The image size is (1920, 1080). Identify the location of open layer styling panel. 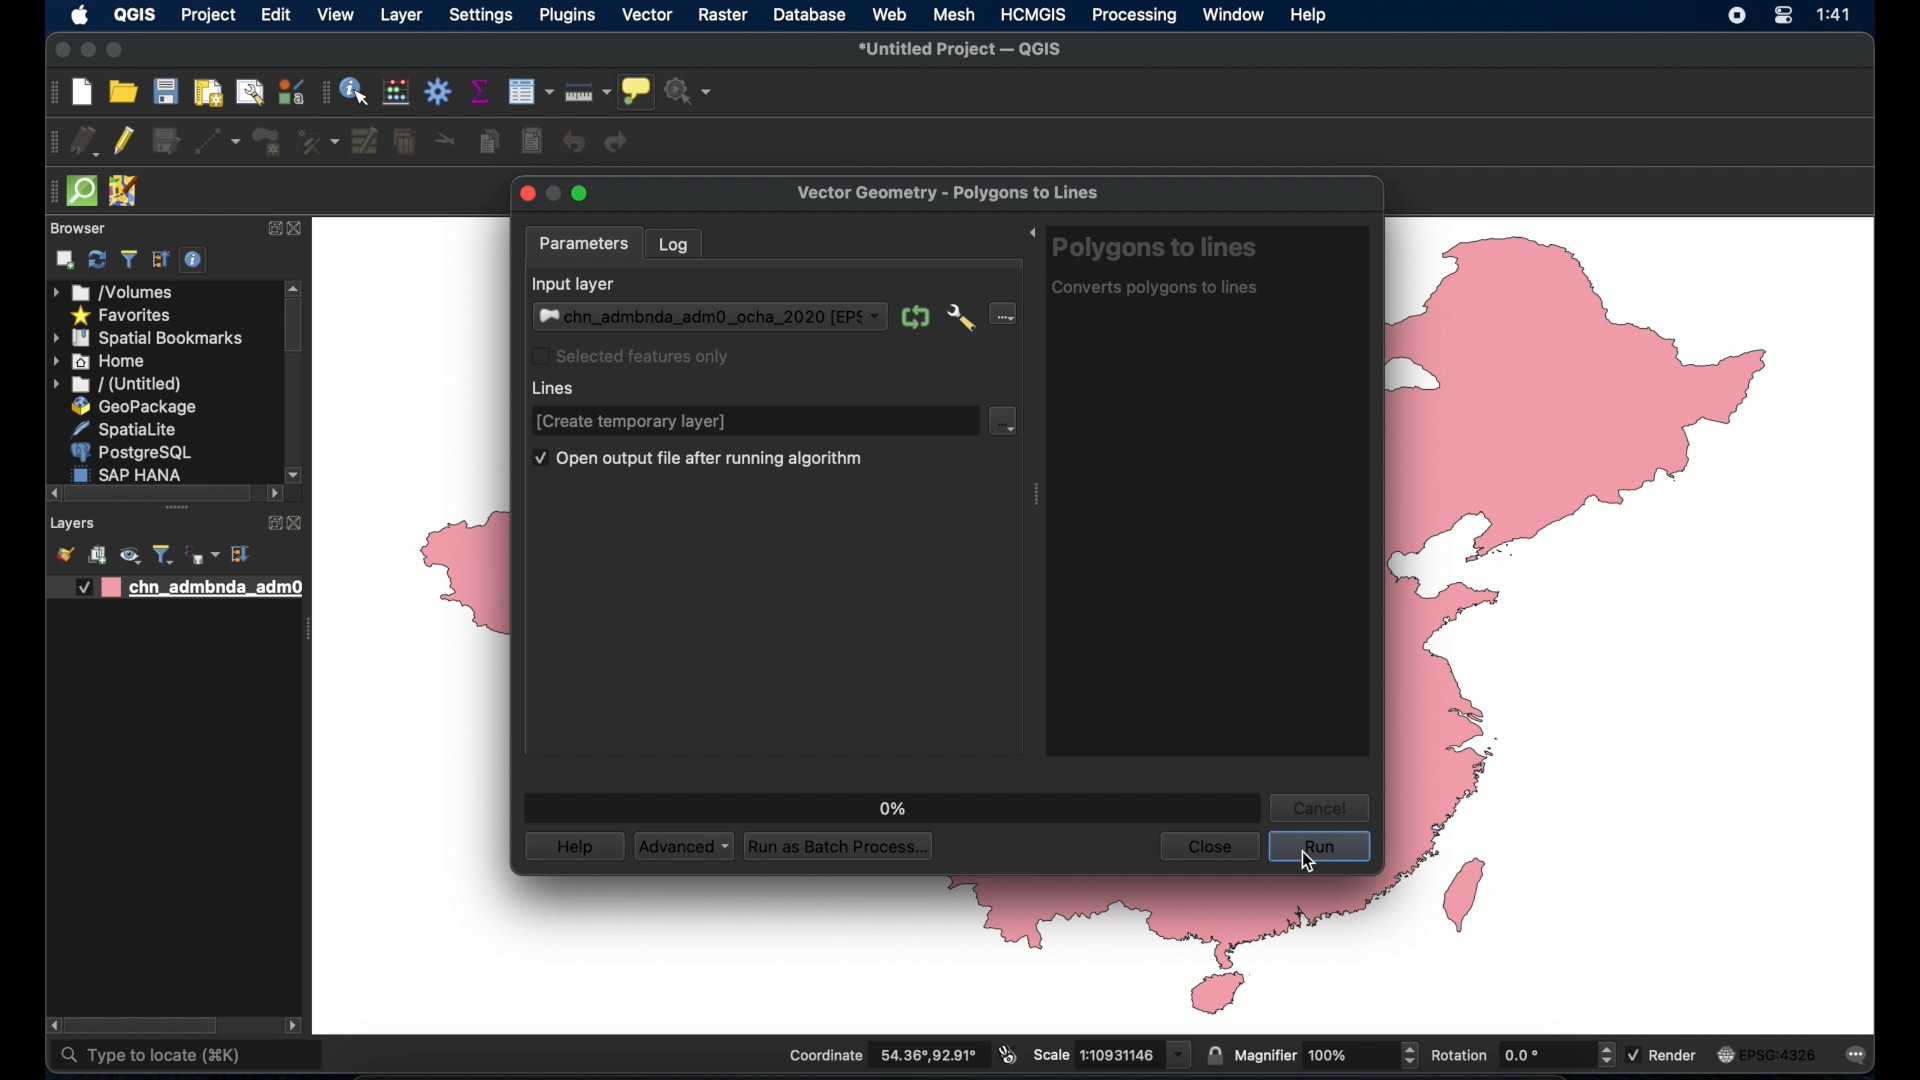
(63, 553).